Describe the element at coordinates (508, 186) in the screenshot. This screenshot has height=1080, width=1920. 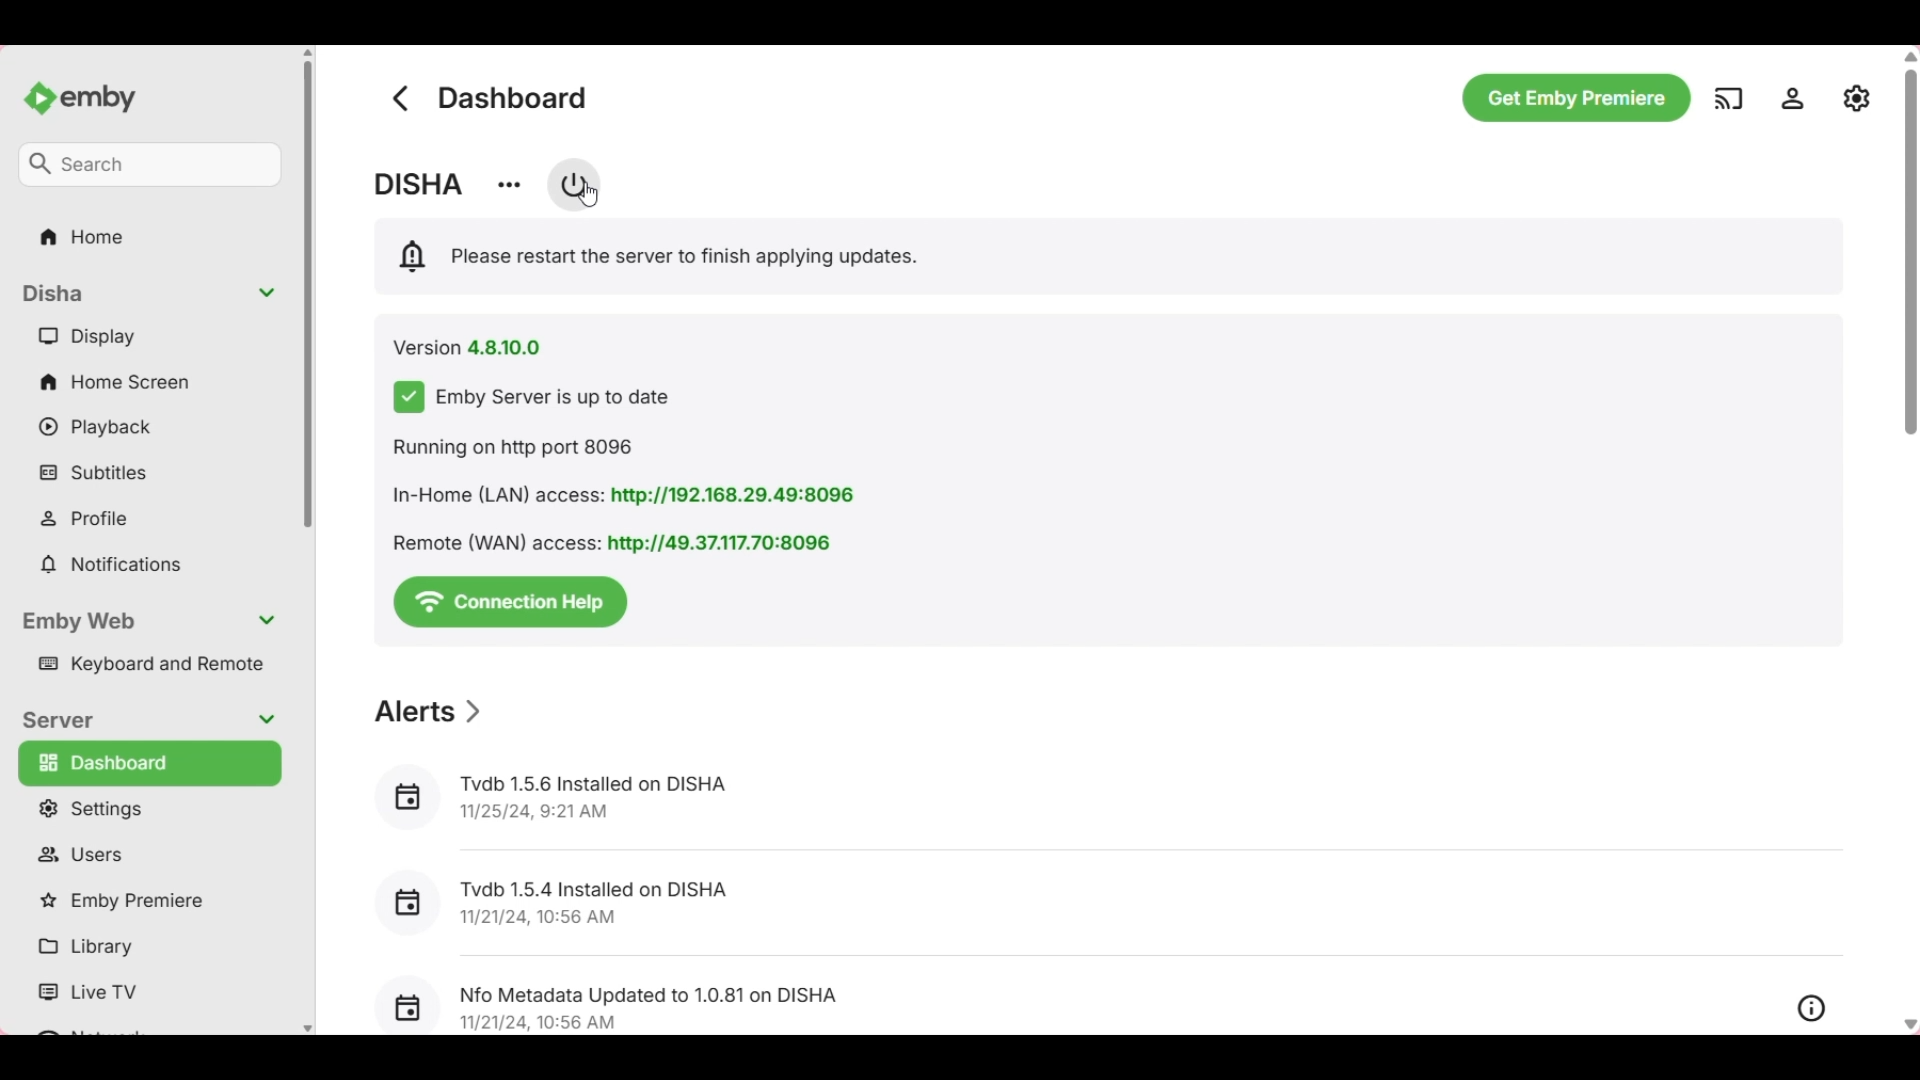
I see `Change server display name/View info` at that location.